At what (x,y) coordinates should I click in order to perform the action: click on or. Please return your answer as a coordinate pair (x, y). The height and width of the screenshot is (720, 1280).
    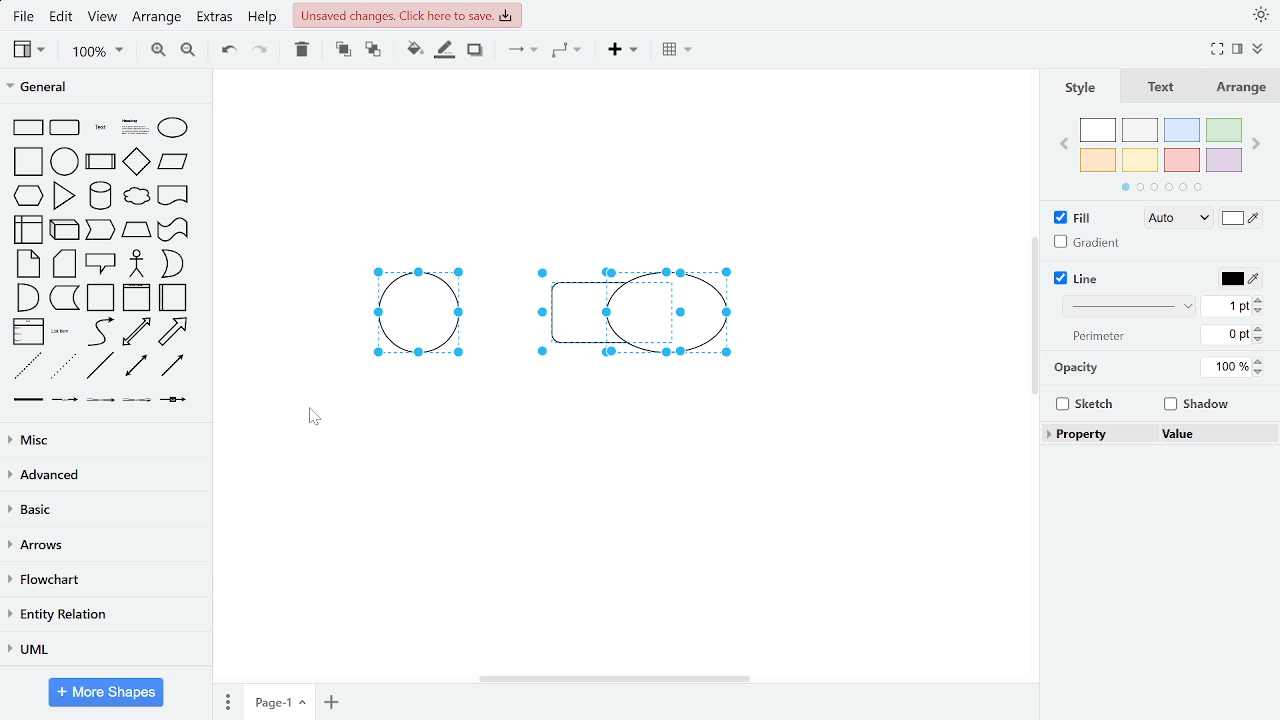
    Looking at the image, I should click on (171, 263).